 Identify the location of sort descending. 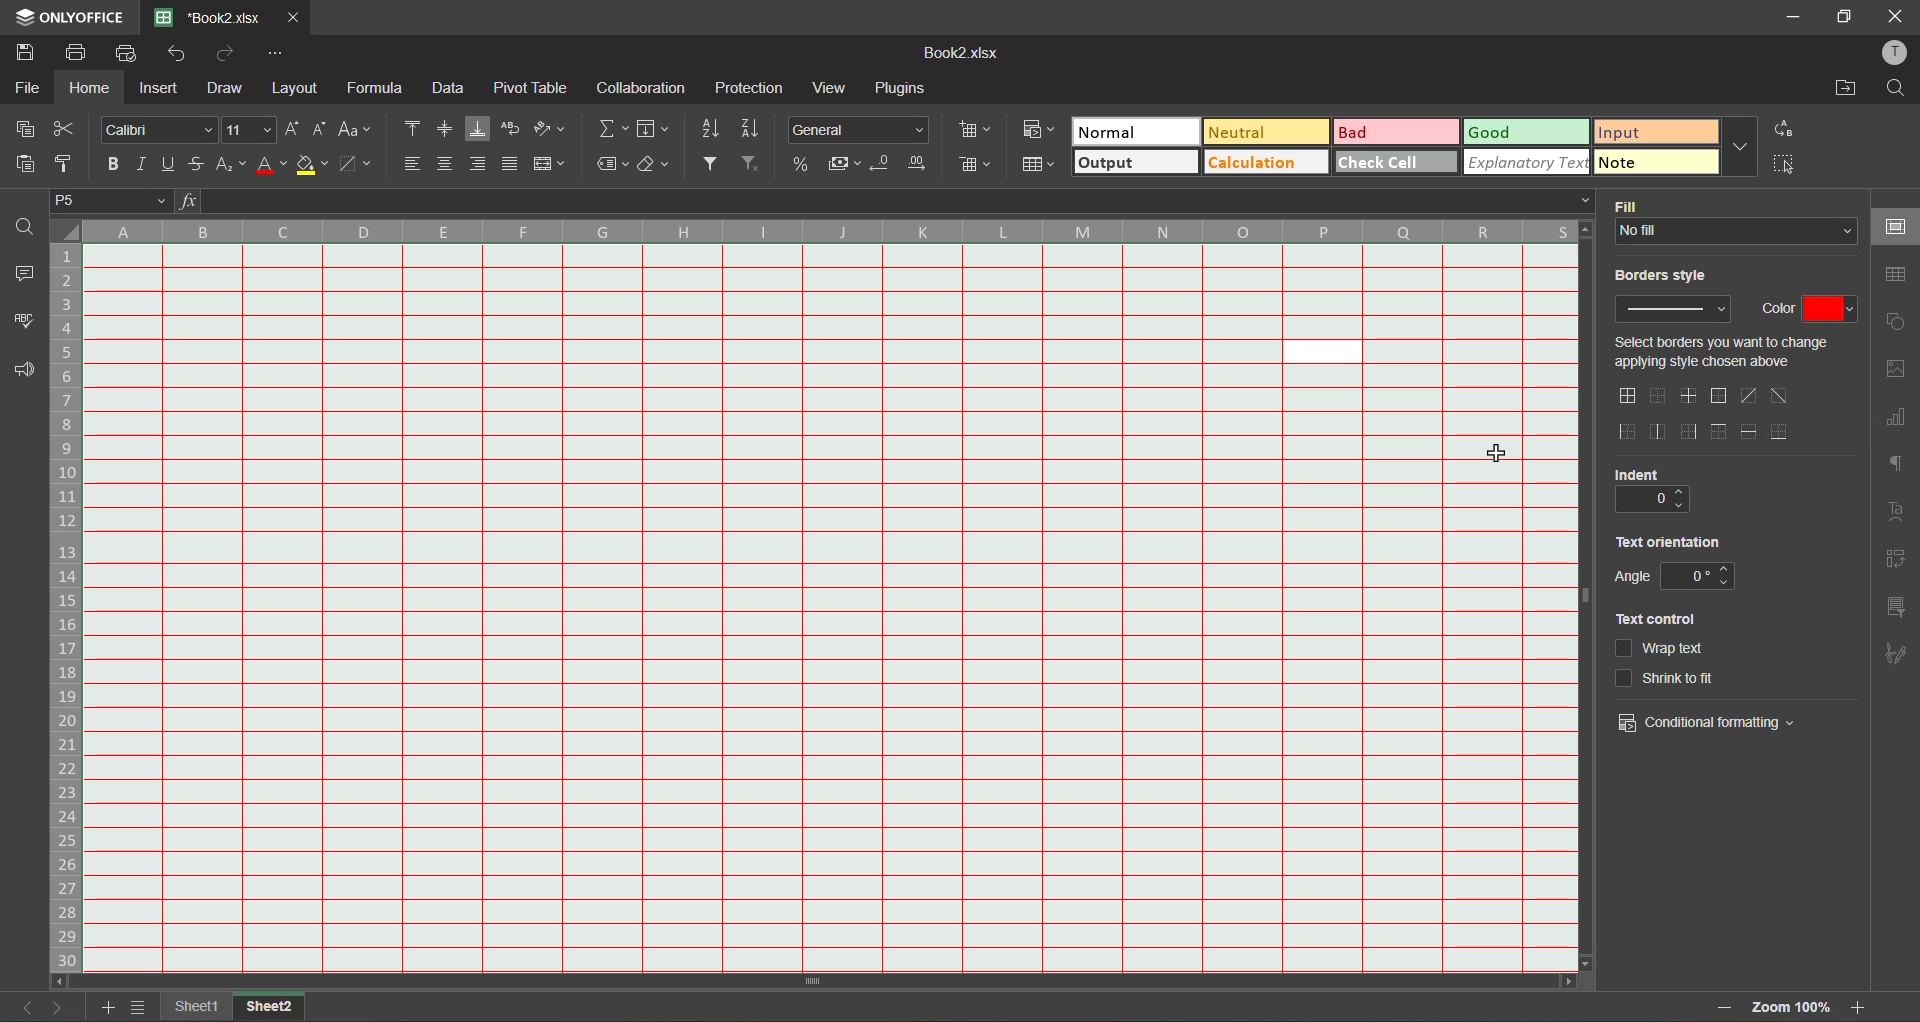
(758, 132).